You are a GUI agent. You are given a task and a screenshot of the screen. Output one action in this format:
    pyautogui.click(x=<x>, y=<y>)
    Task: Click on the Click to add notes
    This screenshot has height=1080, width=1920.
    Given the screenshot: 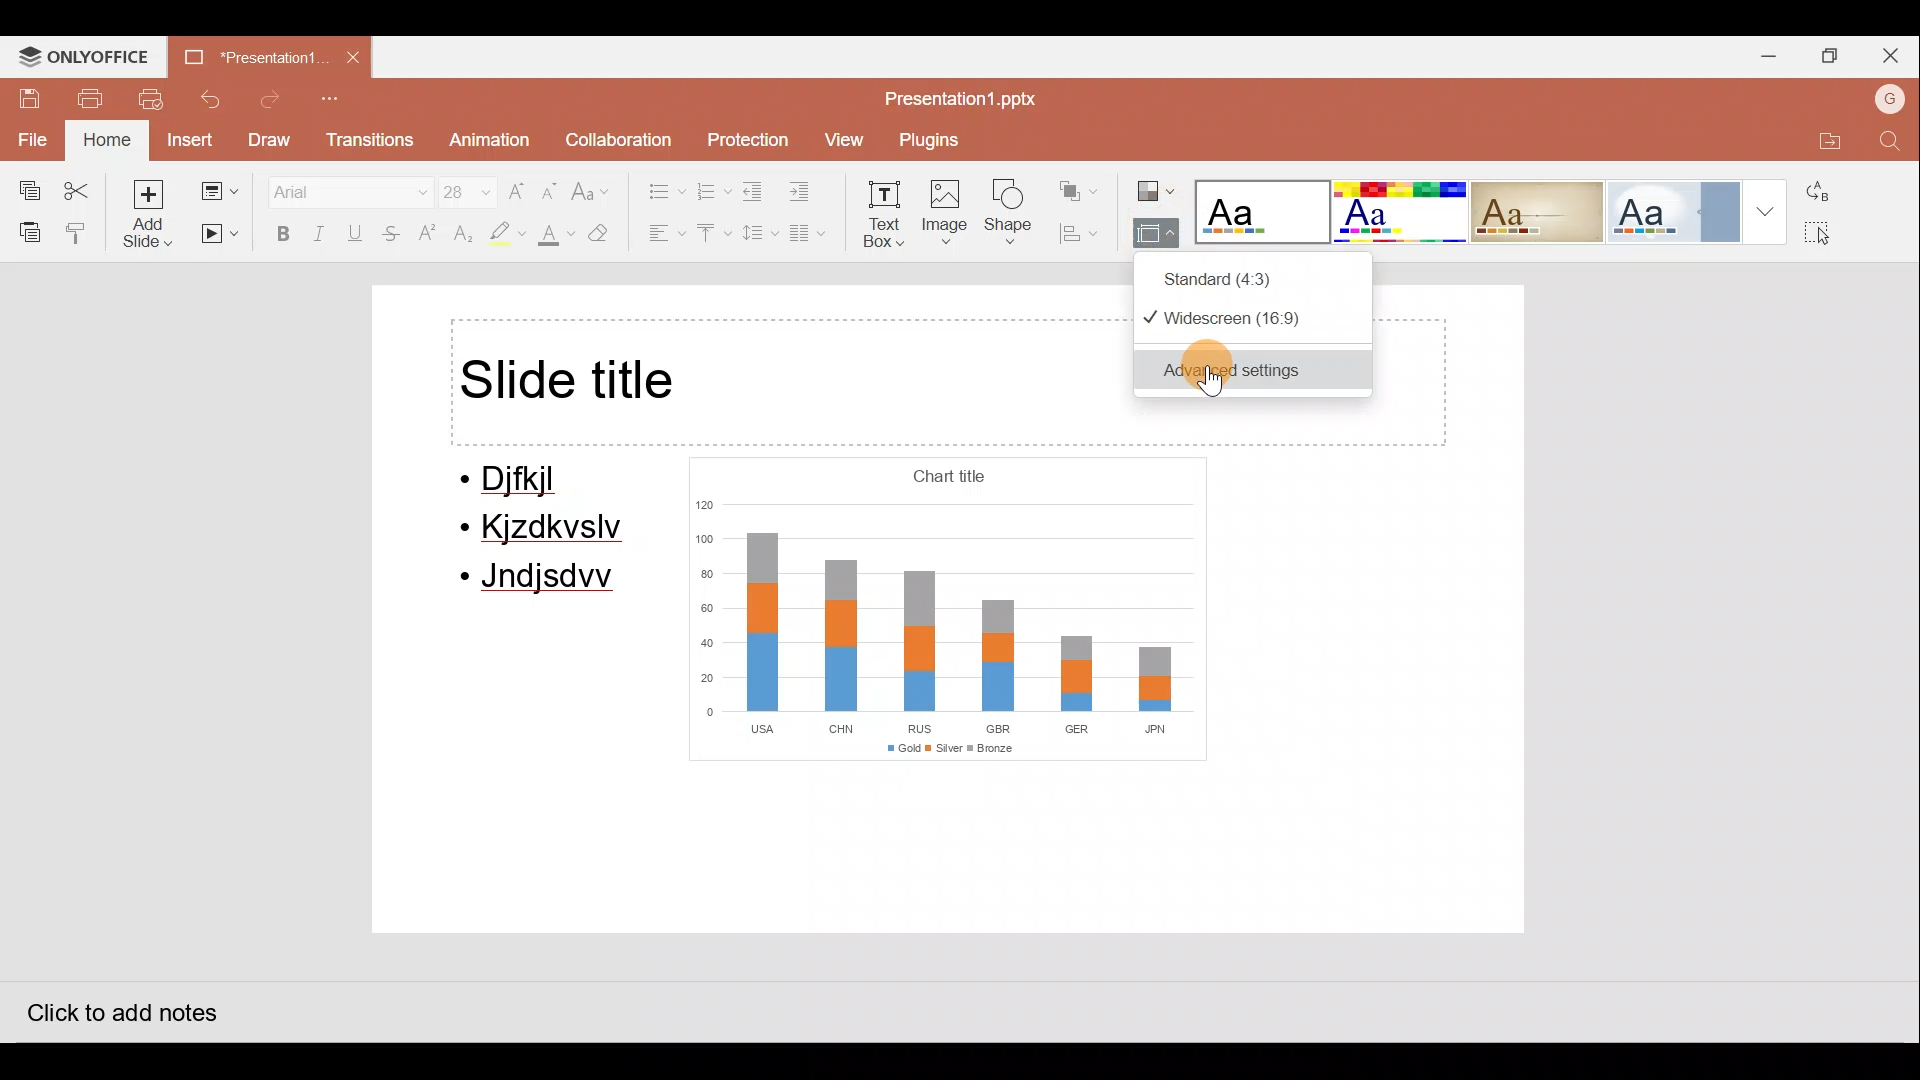 What is the action you would take?
    pyautogui.click(x=119, y=1007)
    